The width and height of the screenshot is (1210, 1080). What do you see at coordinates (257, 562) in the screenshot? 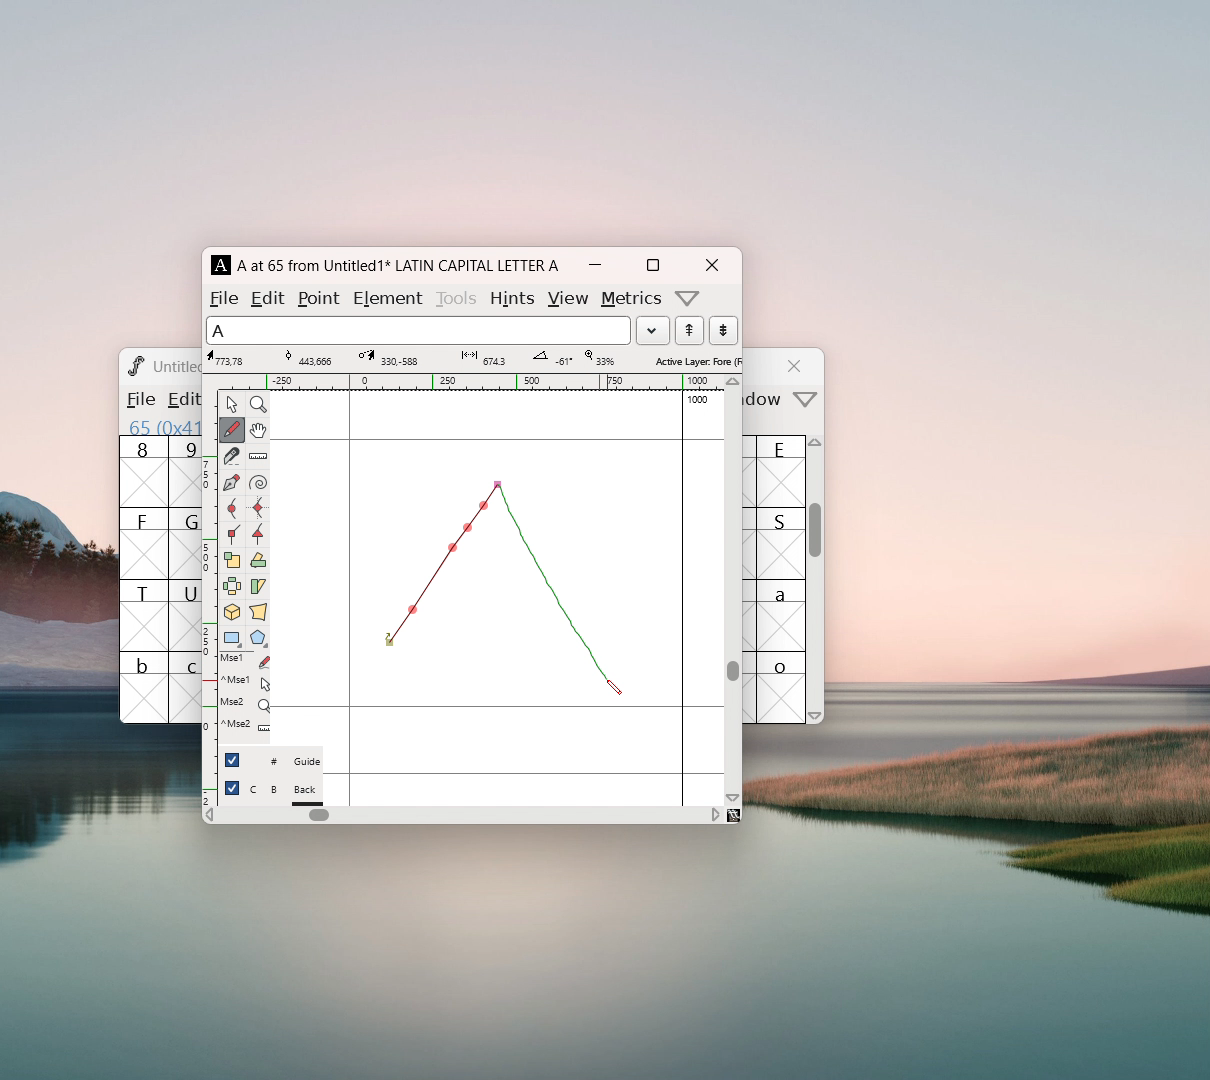
I see `rotate the selection` at bounding box center [257, 562].